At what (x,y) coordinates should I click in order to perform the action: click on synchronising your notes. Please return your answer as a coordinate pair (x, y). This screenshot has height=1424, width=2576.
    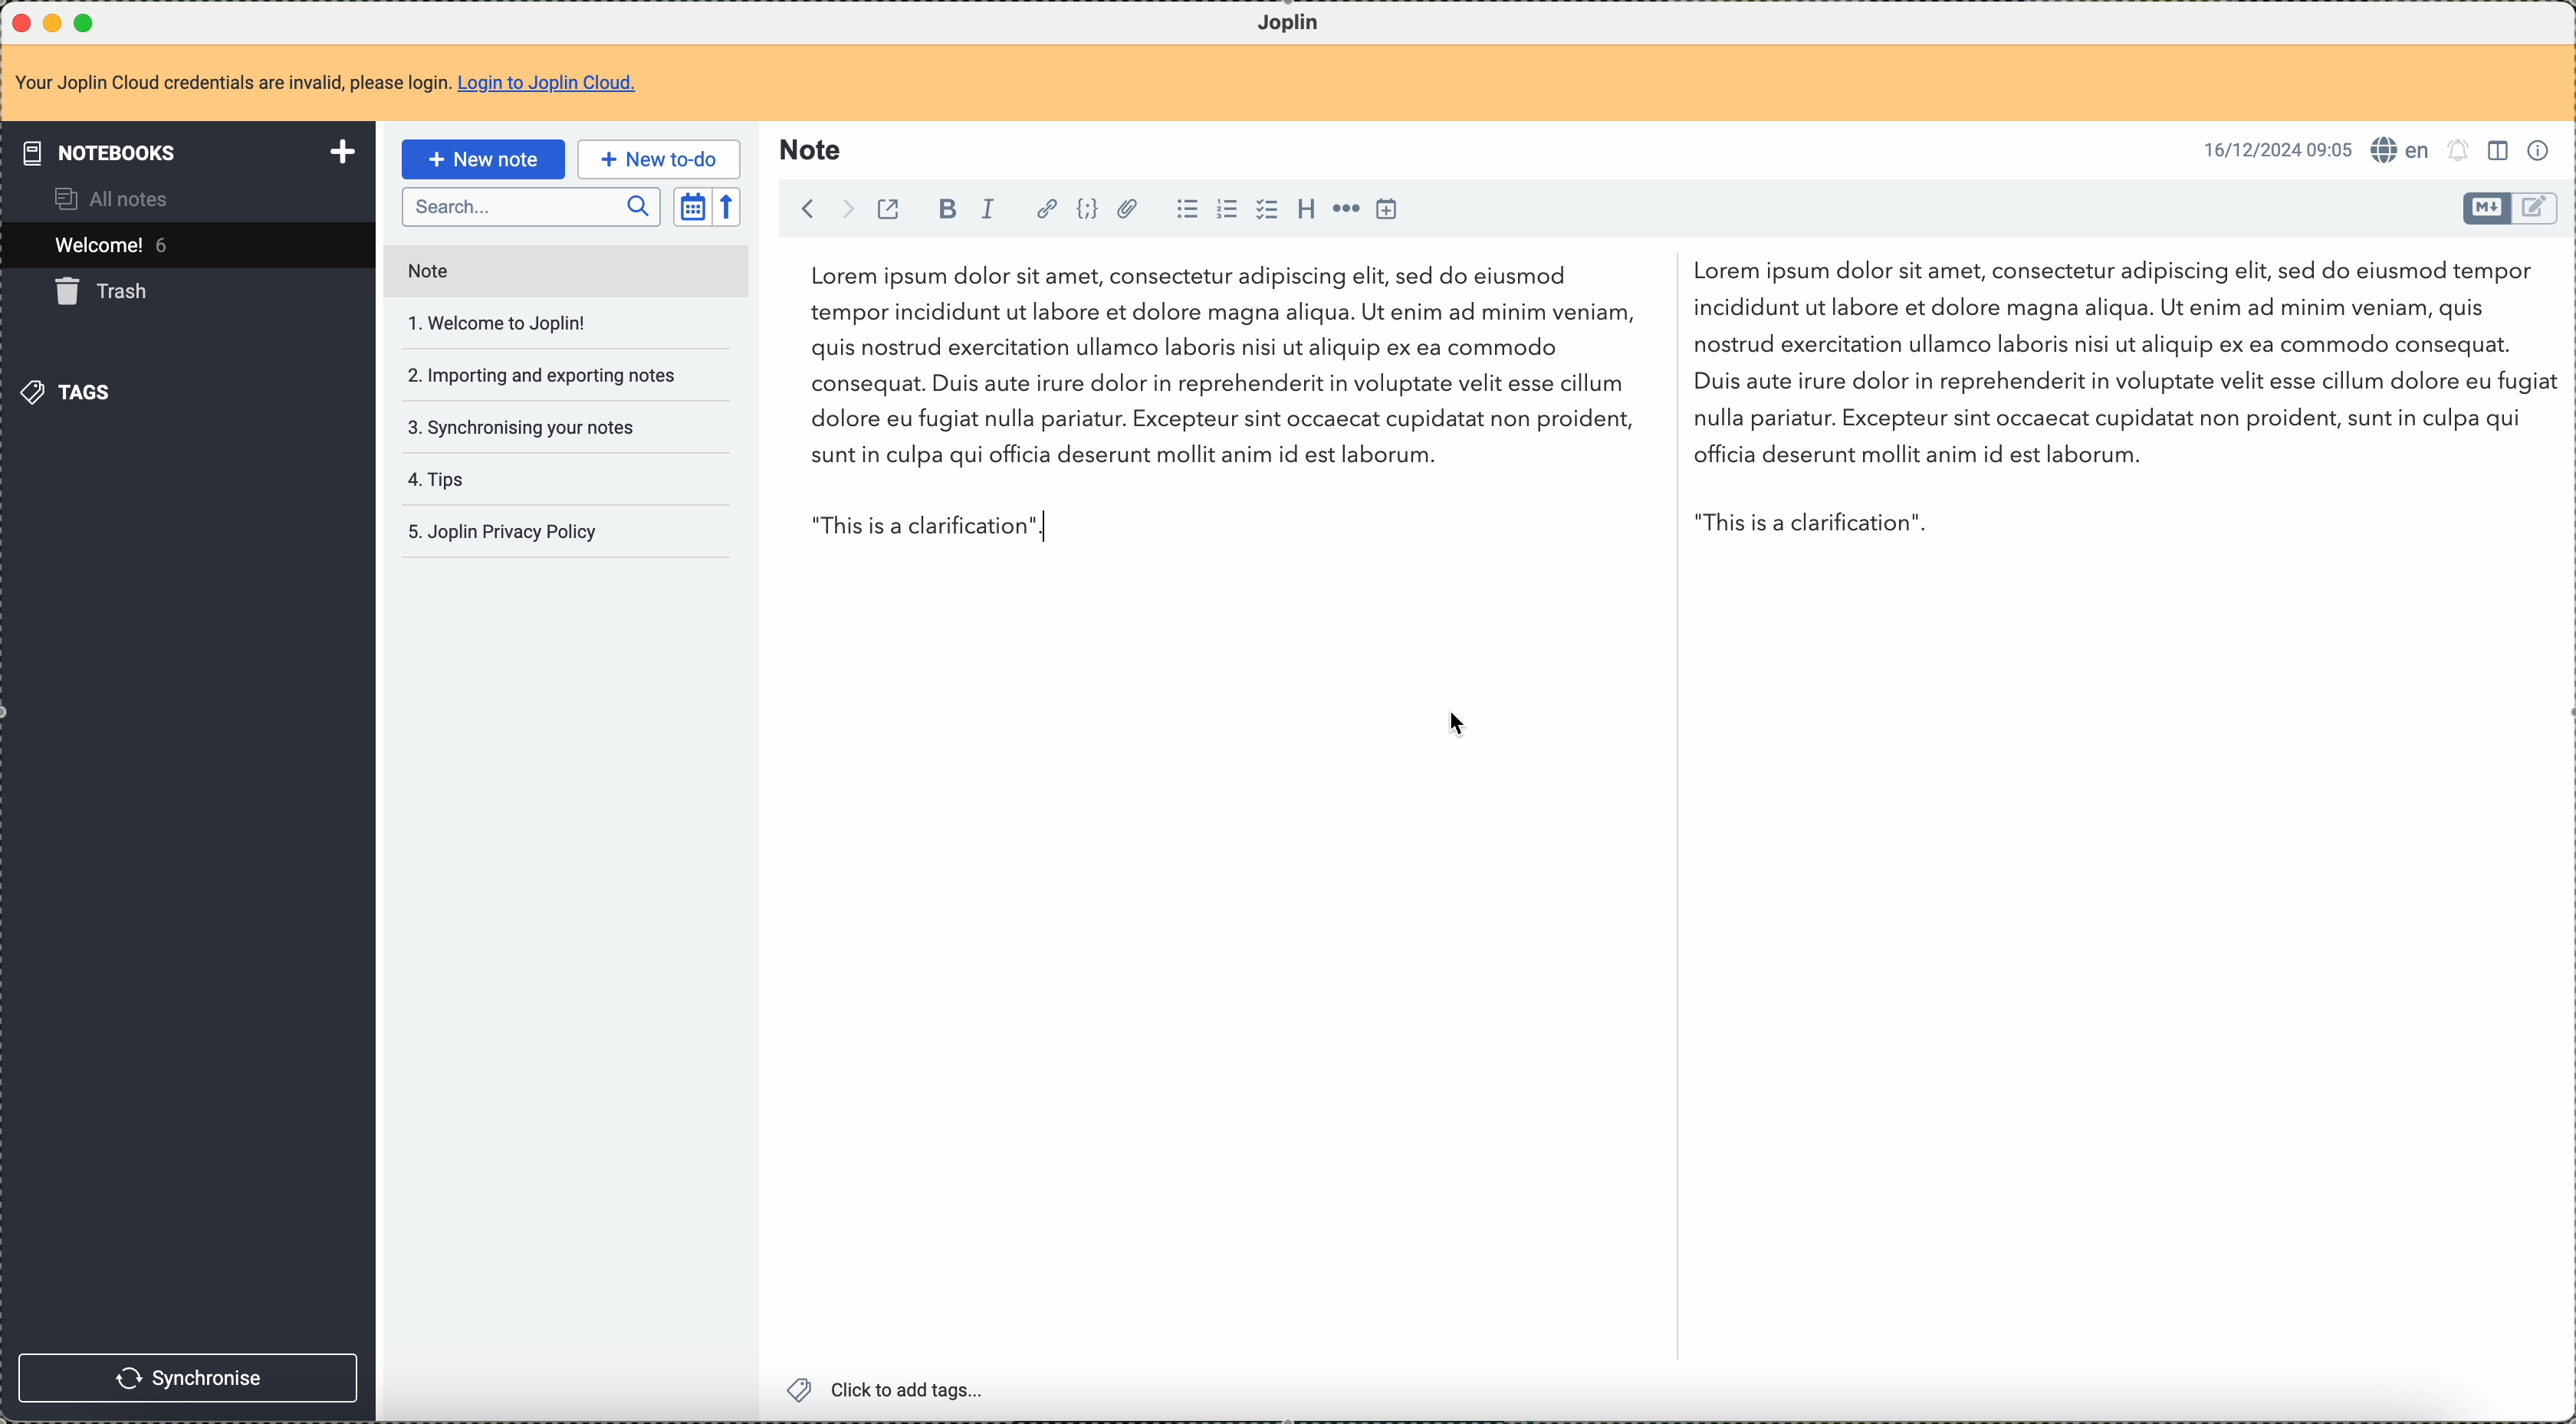
    Looking at the image, I should click on (523, 430).